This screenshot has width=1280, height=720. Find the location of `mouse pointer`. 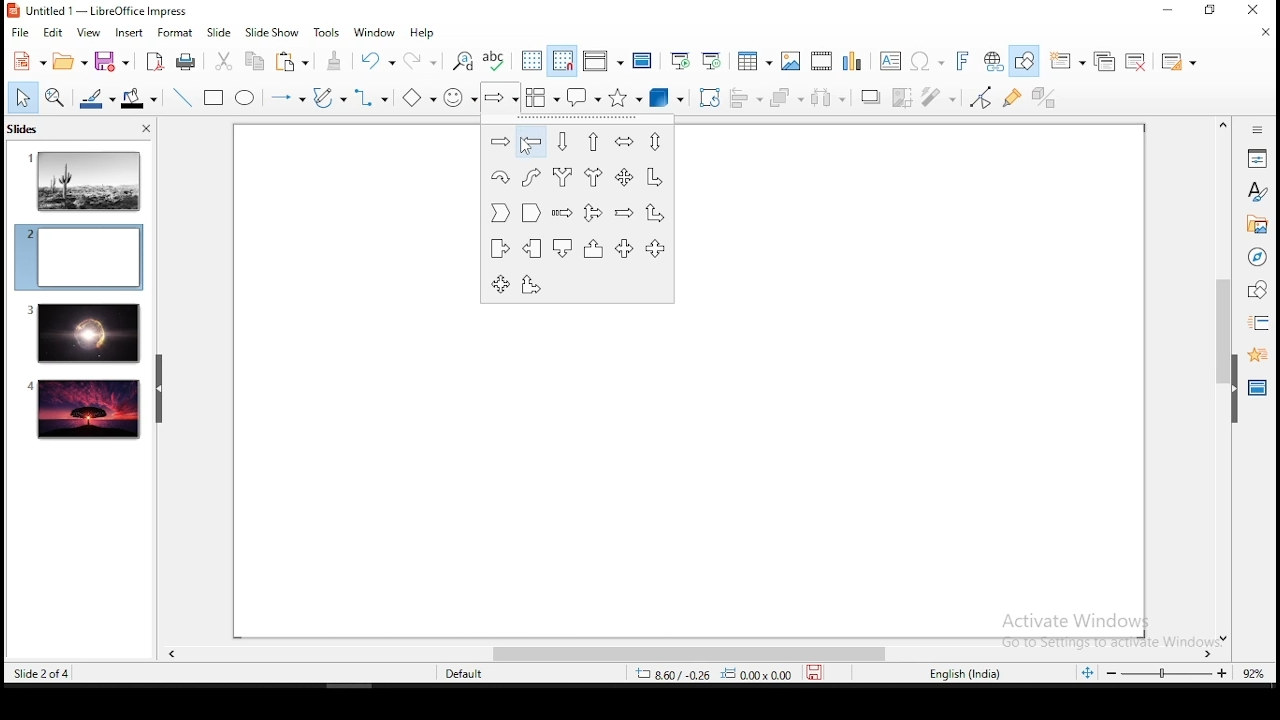

mouse pointer is located at coordinates (523, 146).